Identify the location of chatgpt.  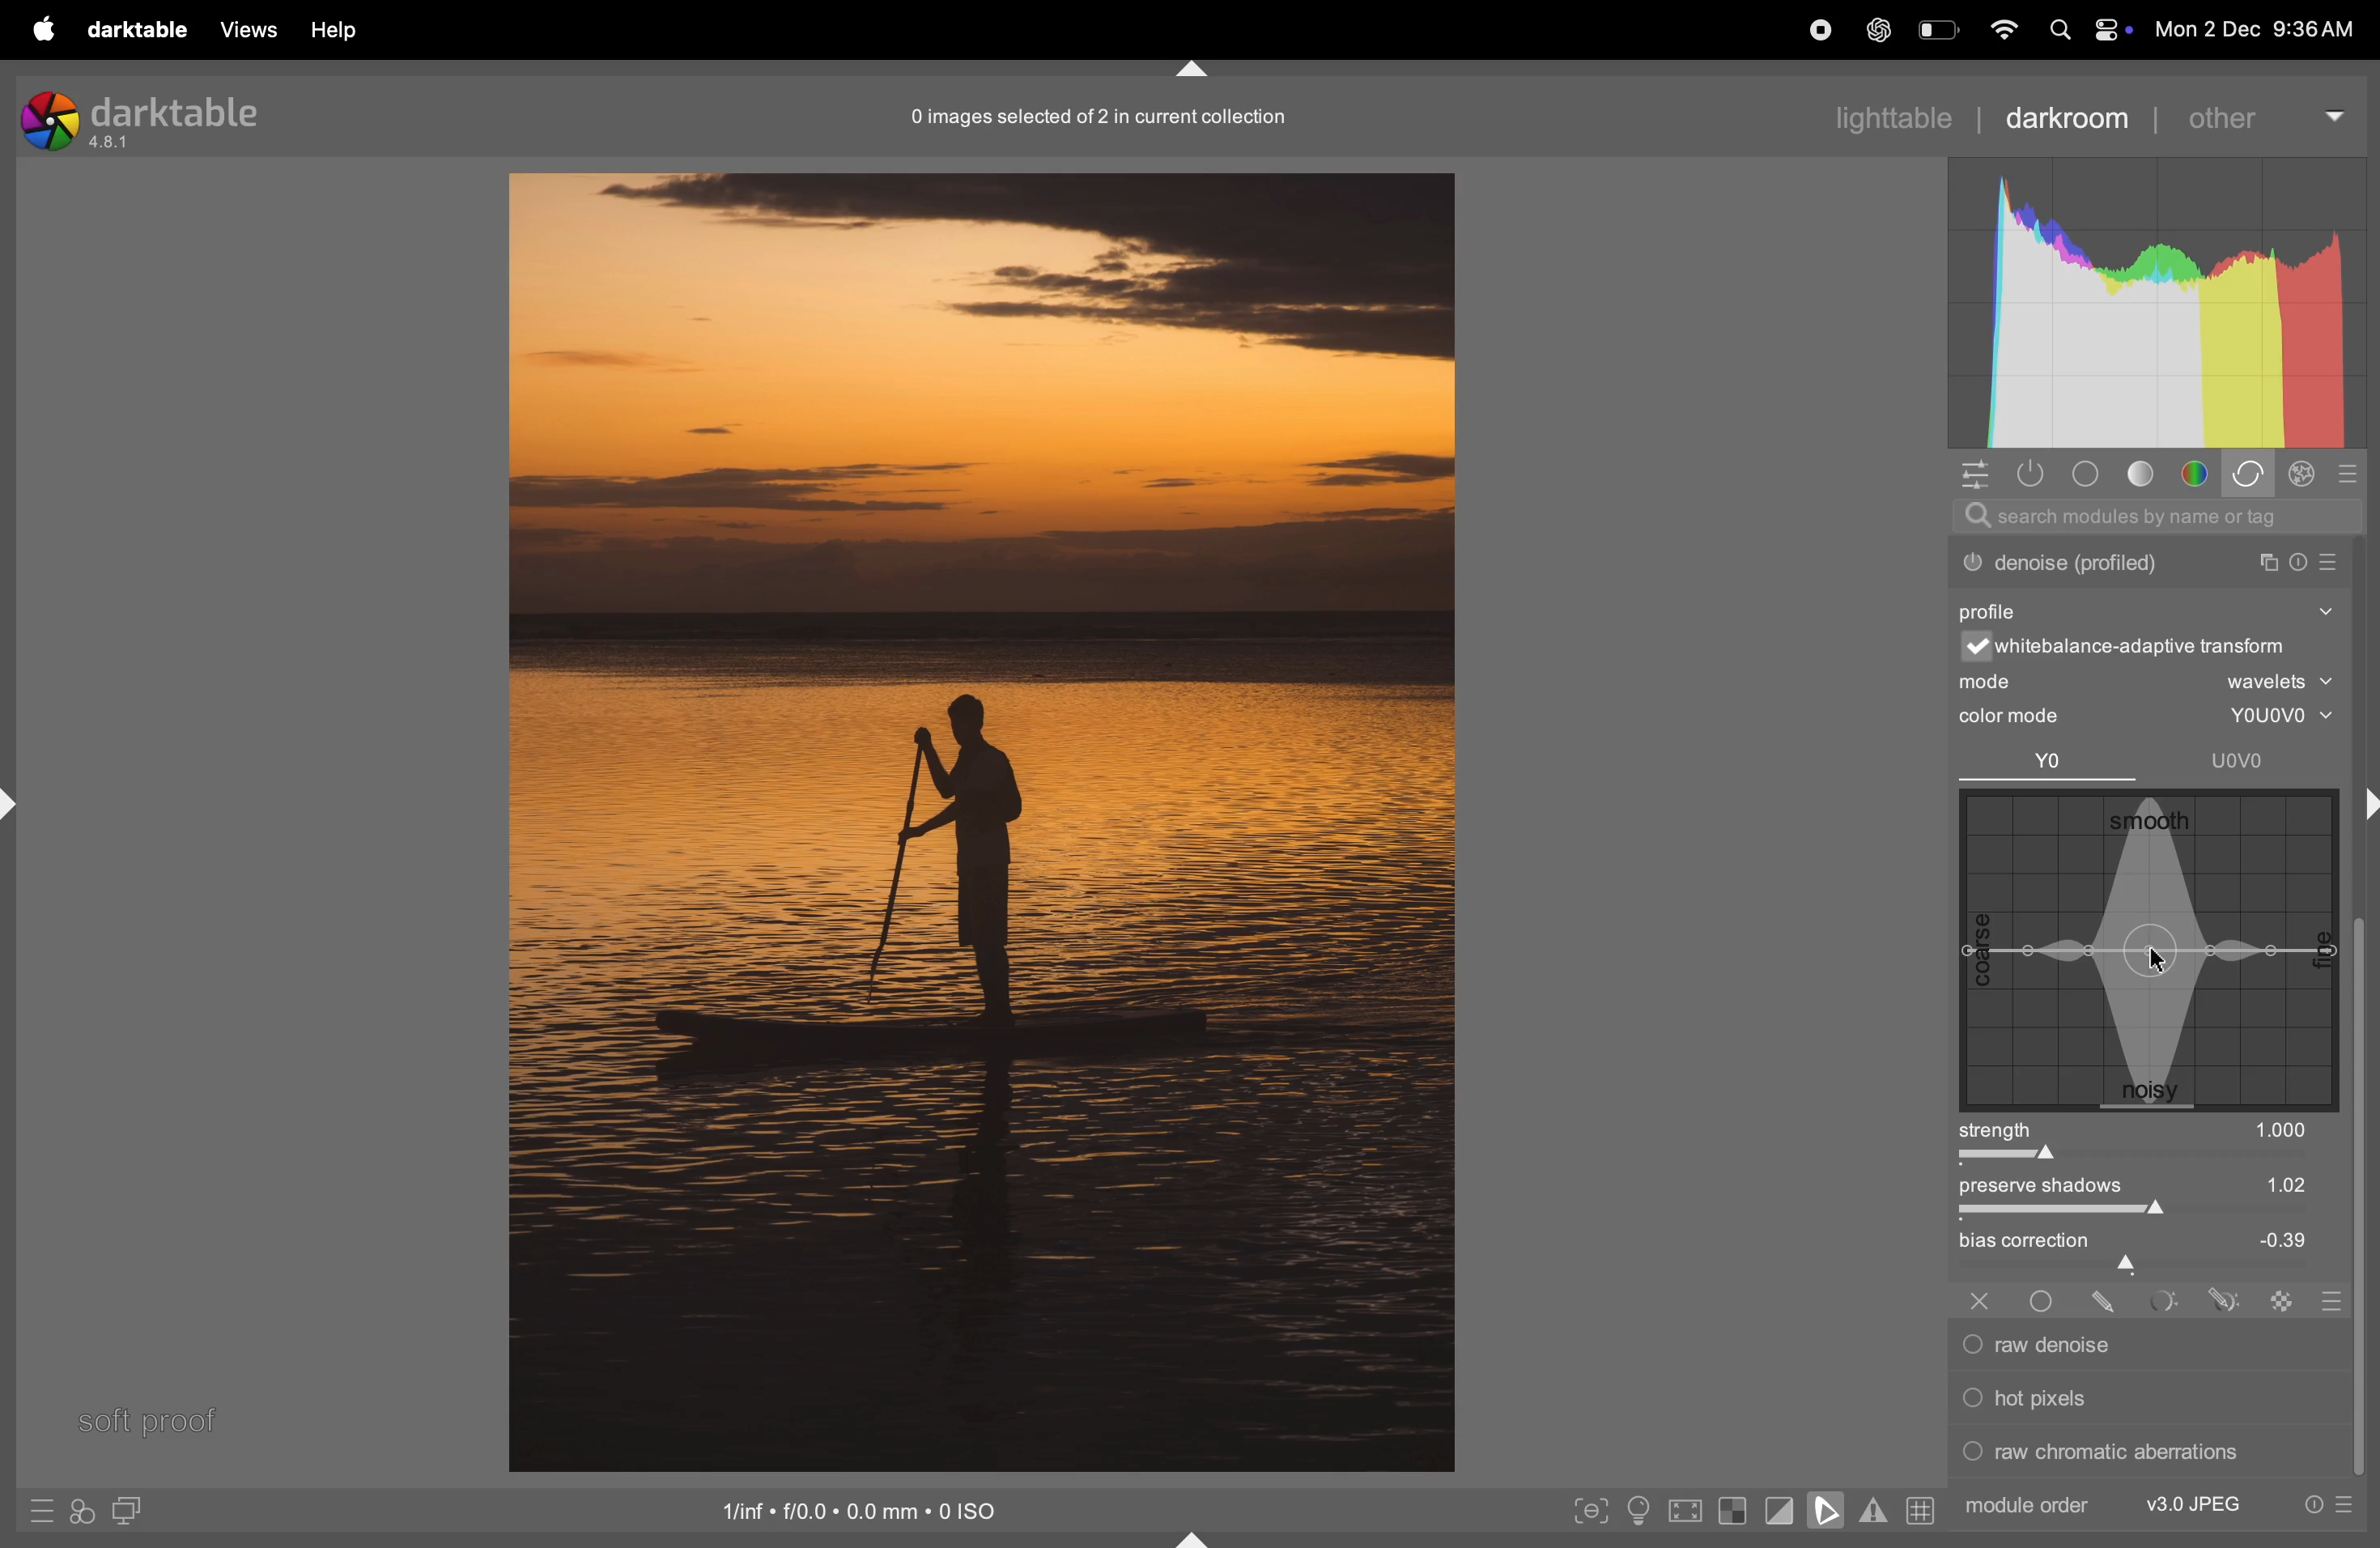
(1876, 32).